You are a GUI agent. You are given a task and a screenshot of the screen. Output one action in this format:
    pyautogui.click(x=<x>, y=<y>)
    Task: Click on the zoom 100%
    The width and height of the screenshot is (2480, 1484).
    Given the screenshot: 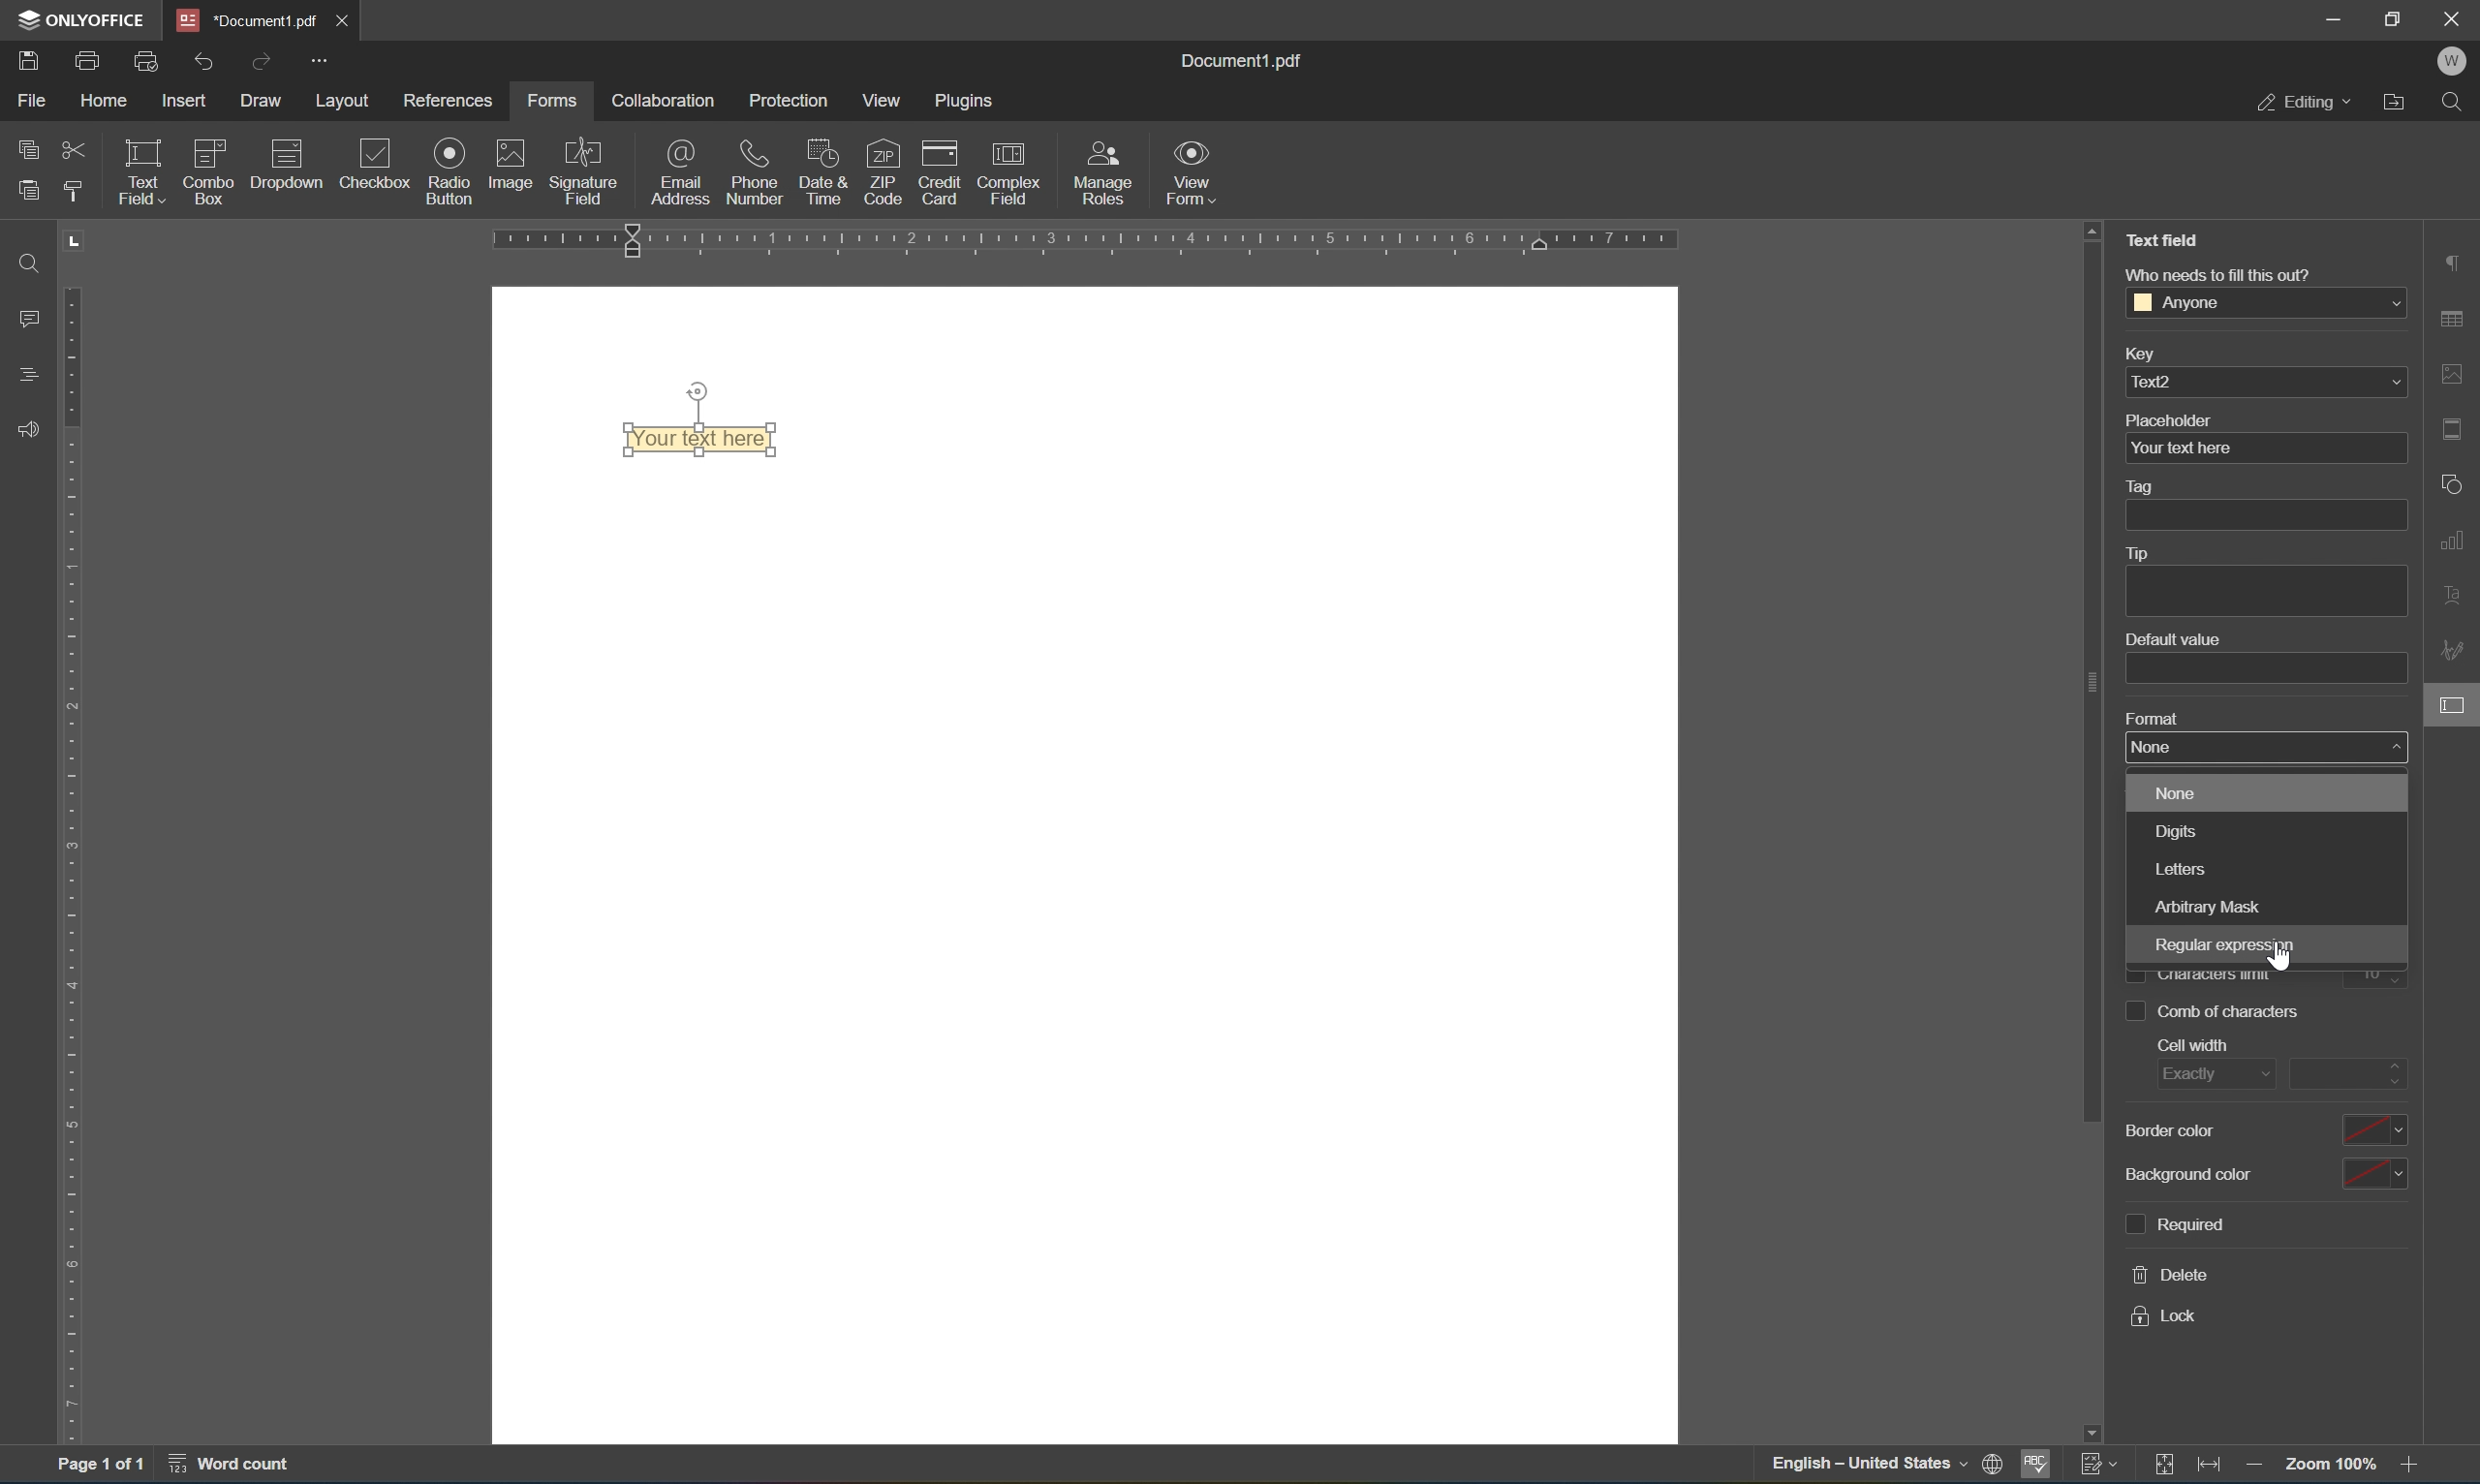 What is the action you would take?
    pyautogui.click(x=2328, y=1462)
    